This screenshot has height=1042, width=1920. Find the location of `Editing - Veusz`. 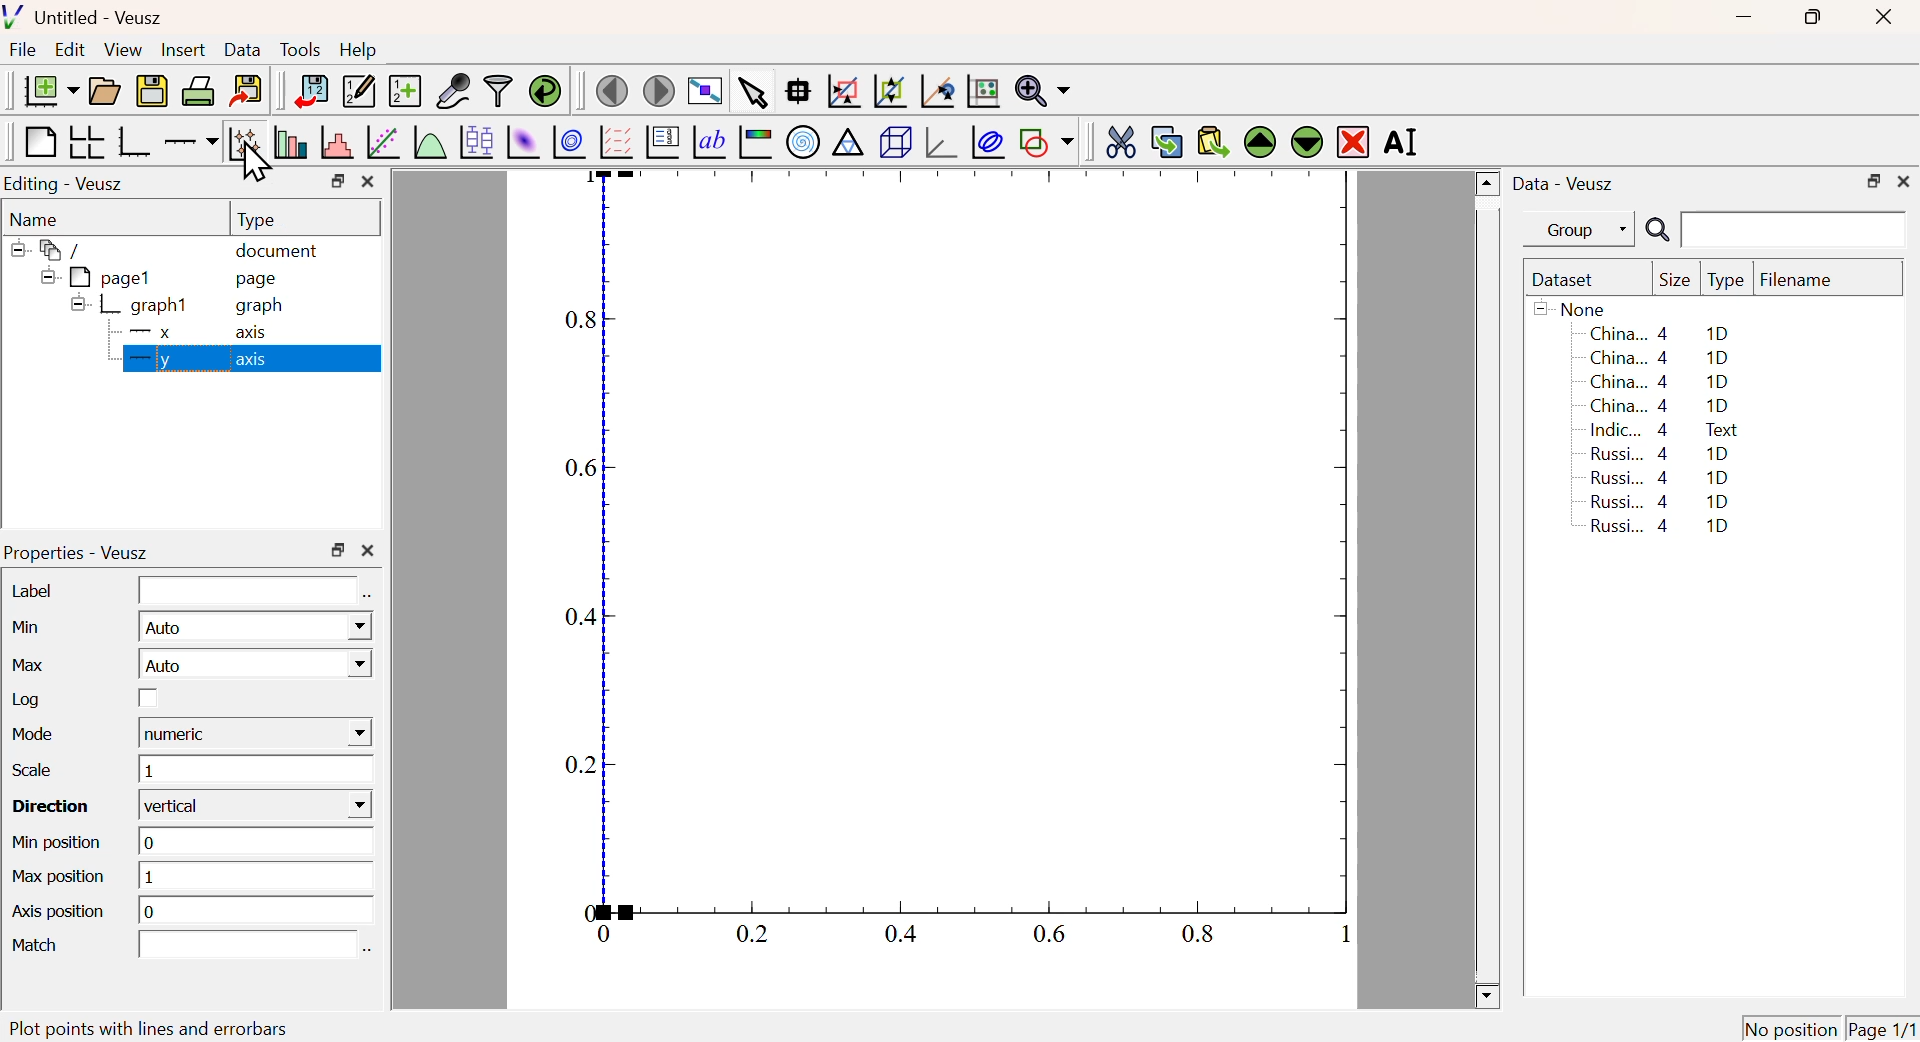

Editing - Veusz is located at coordinates (67, 185).